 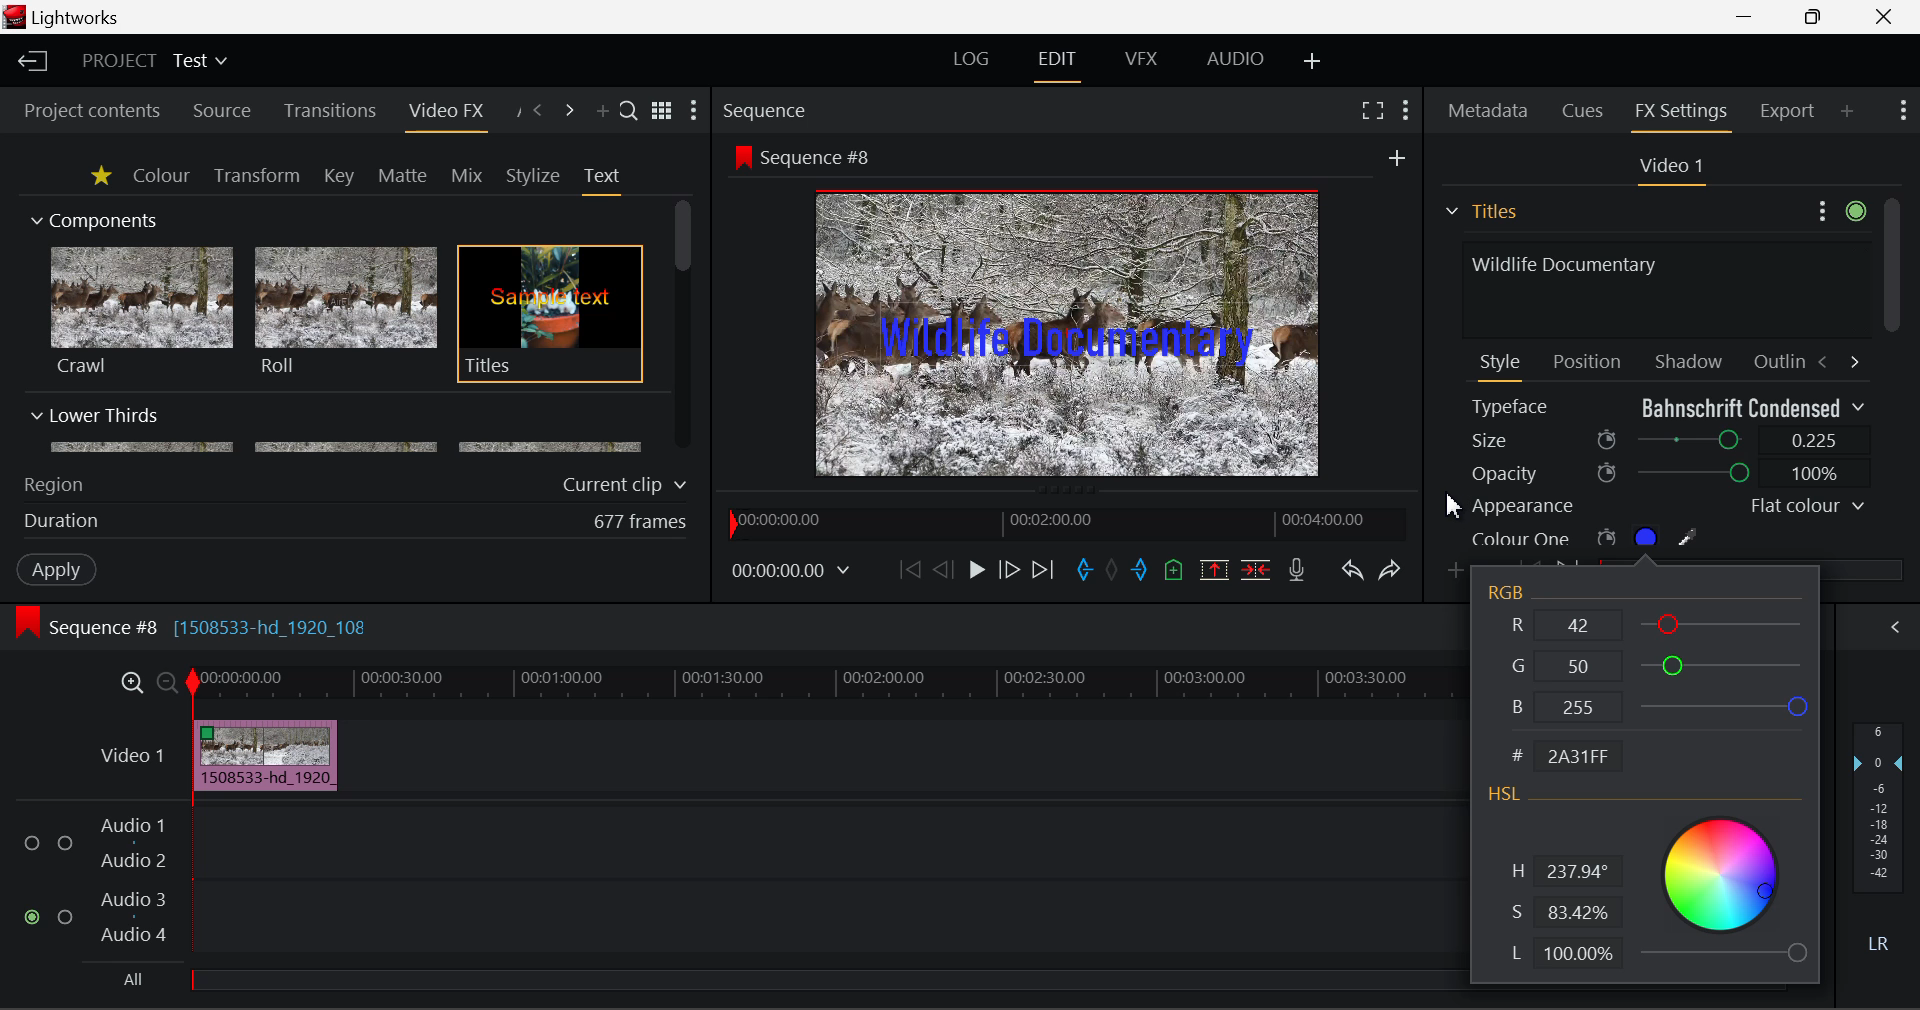 I want to click on Export, so click(x=1788, y=111).